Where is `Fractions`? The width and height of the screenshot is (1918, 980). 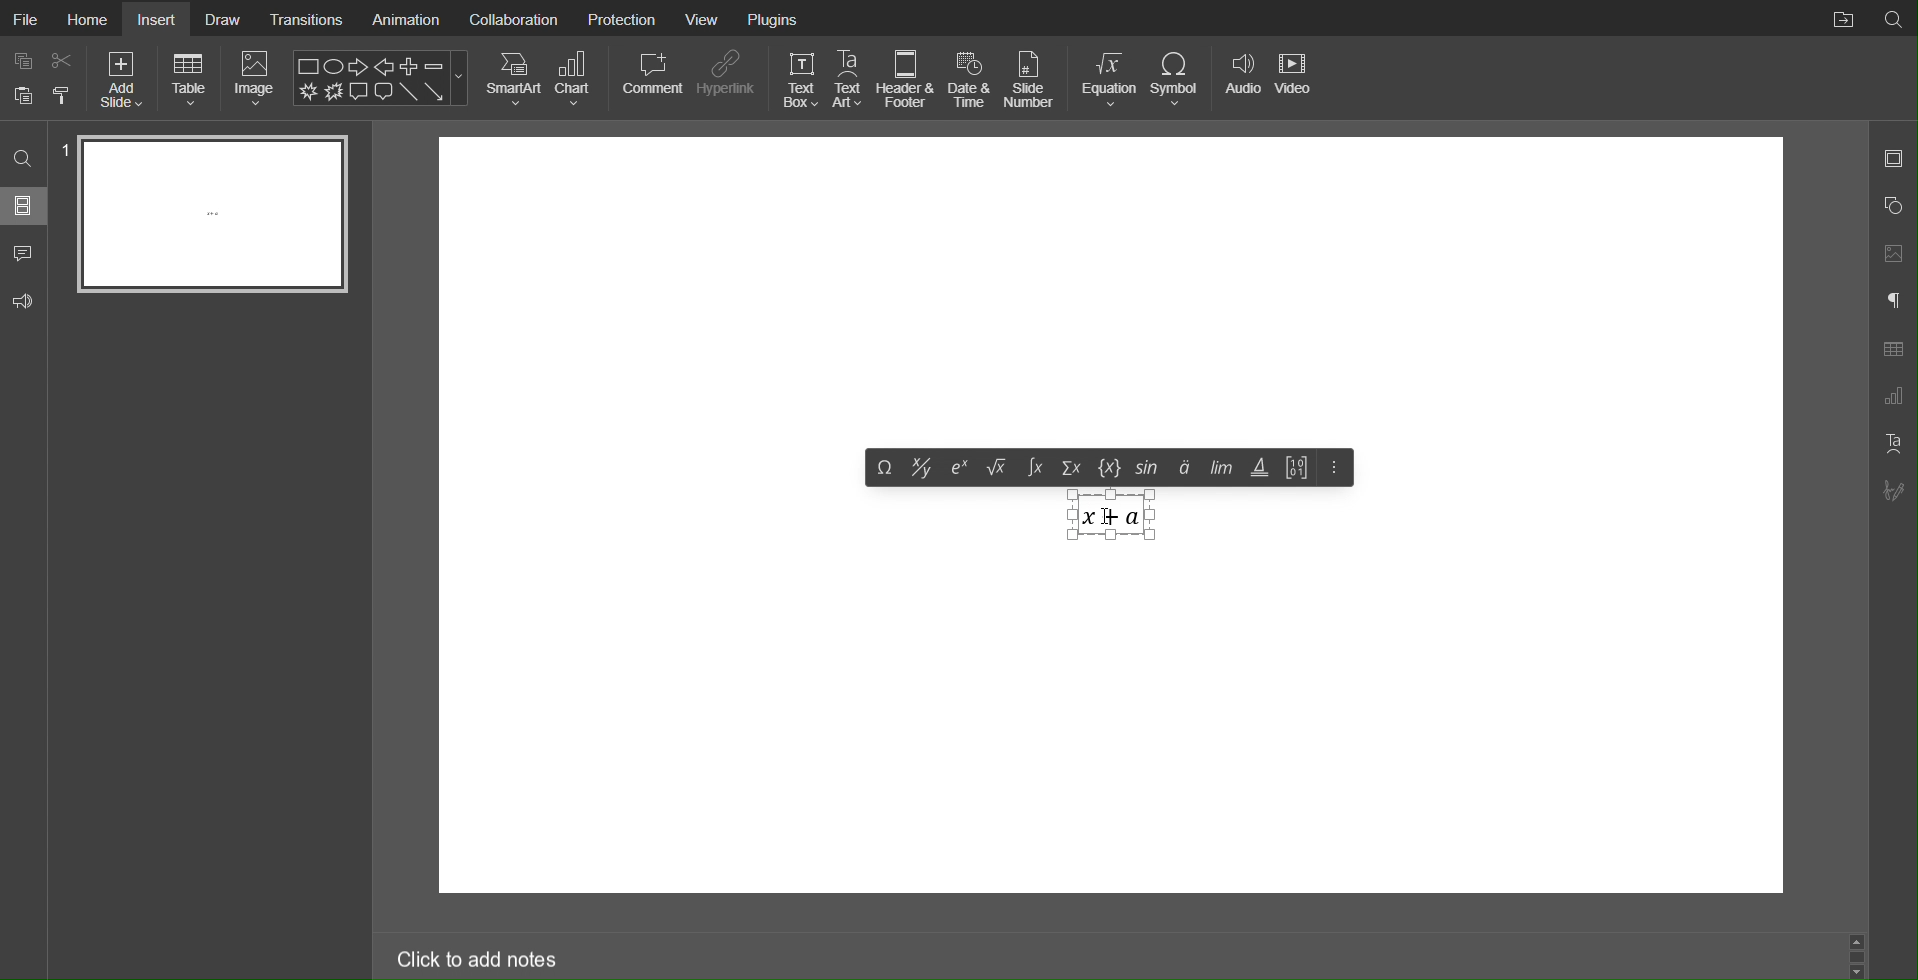 Fractions is located at coordinates (921, 468).